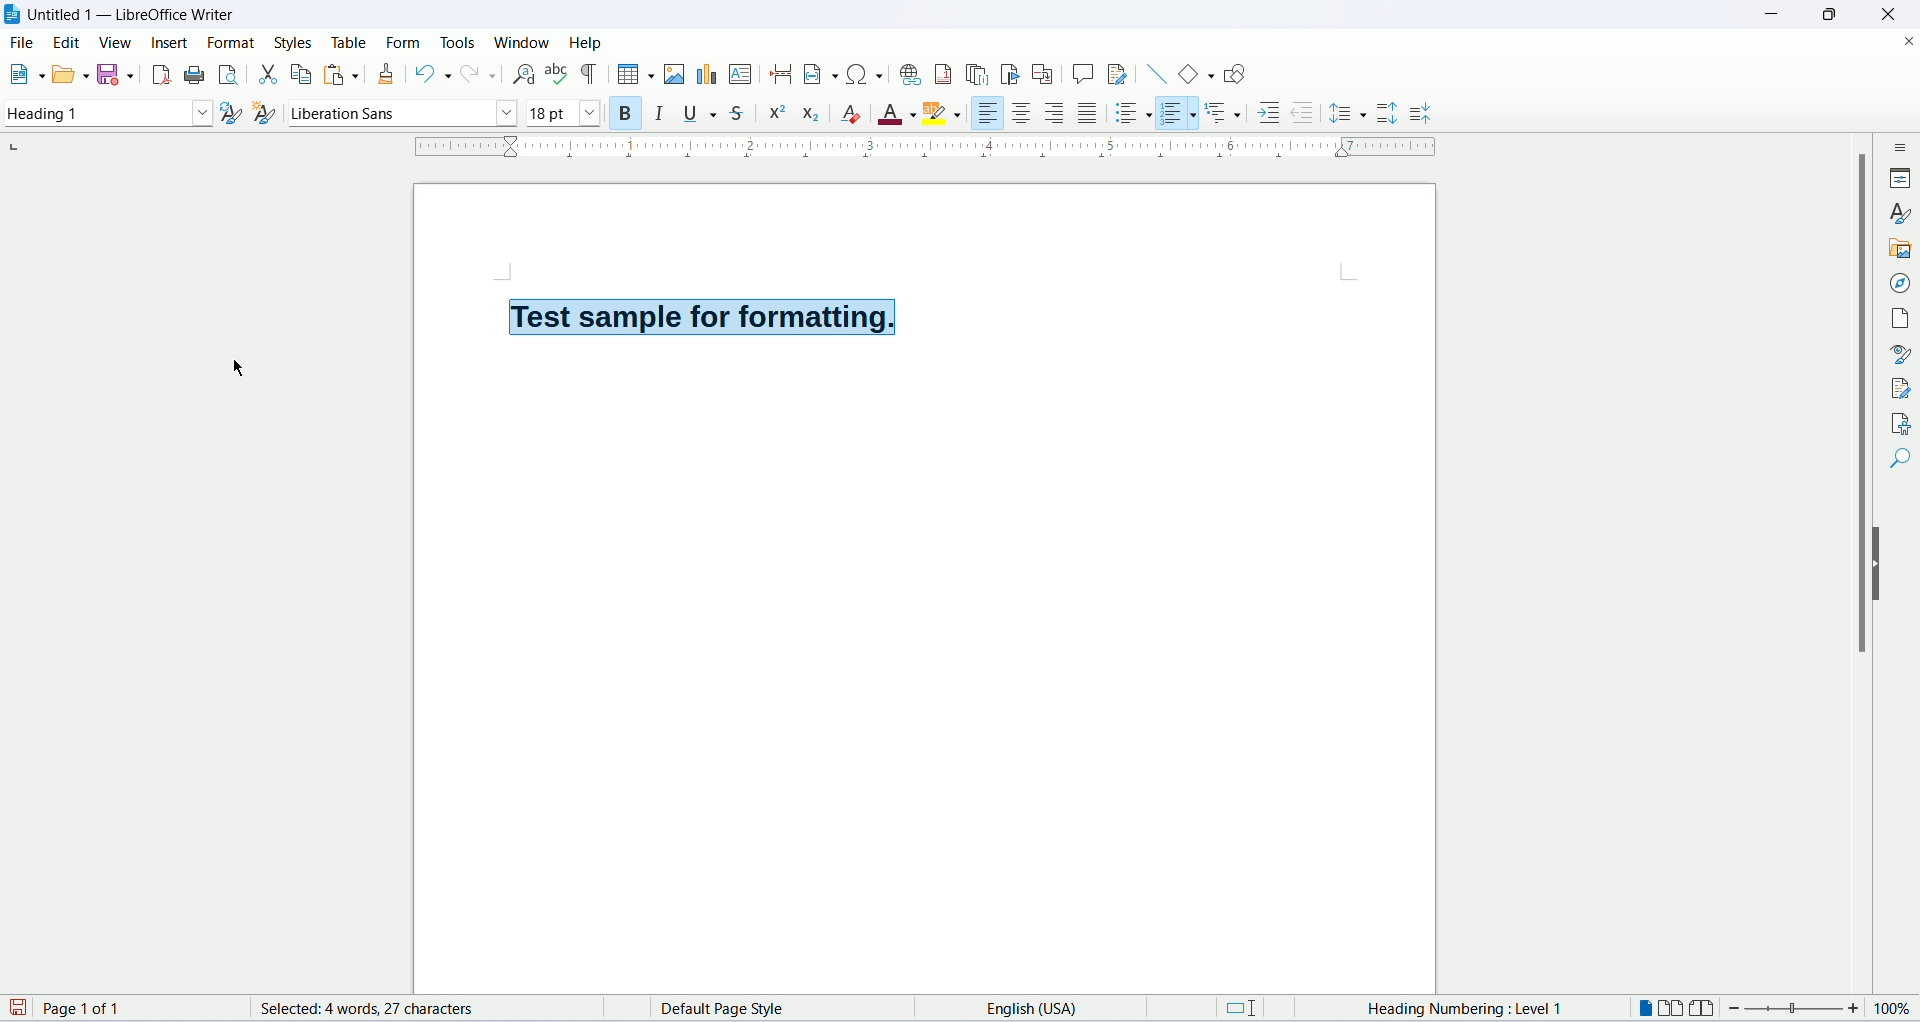 This screenshot has height=1022, width=1920. What do you see at coordinates (703, 114) in the screenshot?
I see `underline` at bounding box center [703, 114].